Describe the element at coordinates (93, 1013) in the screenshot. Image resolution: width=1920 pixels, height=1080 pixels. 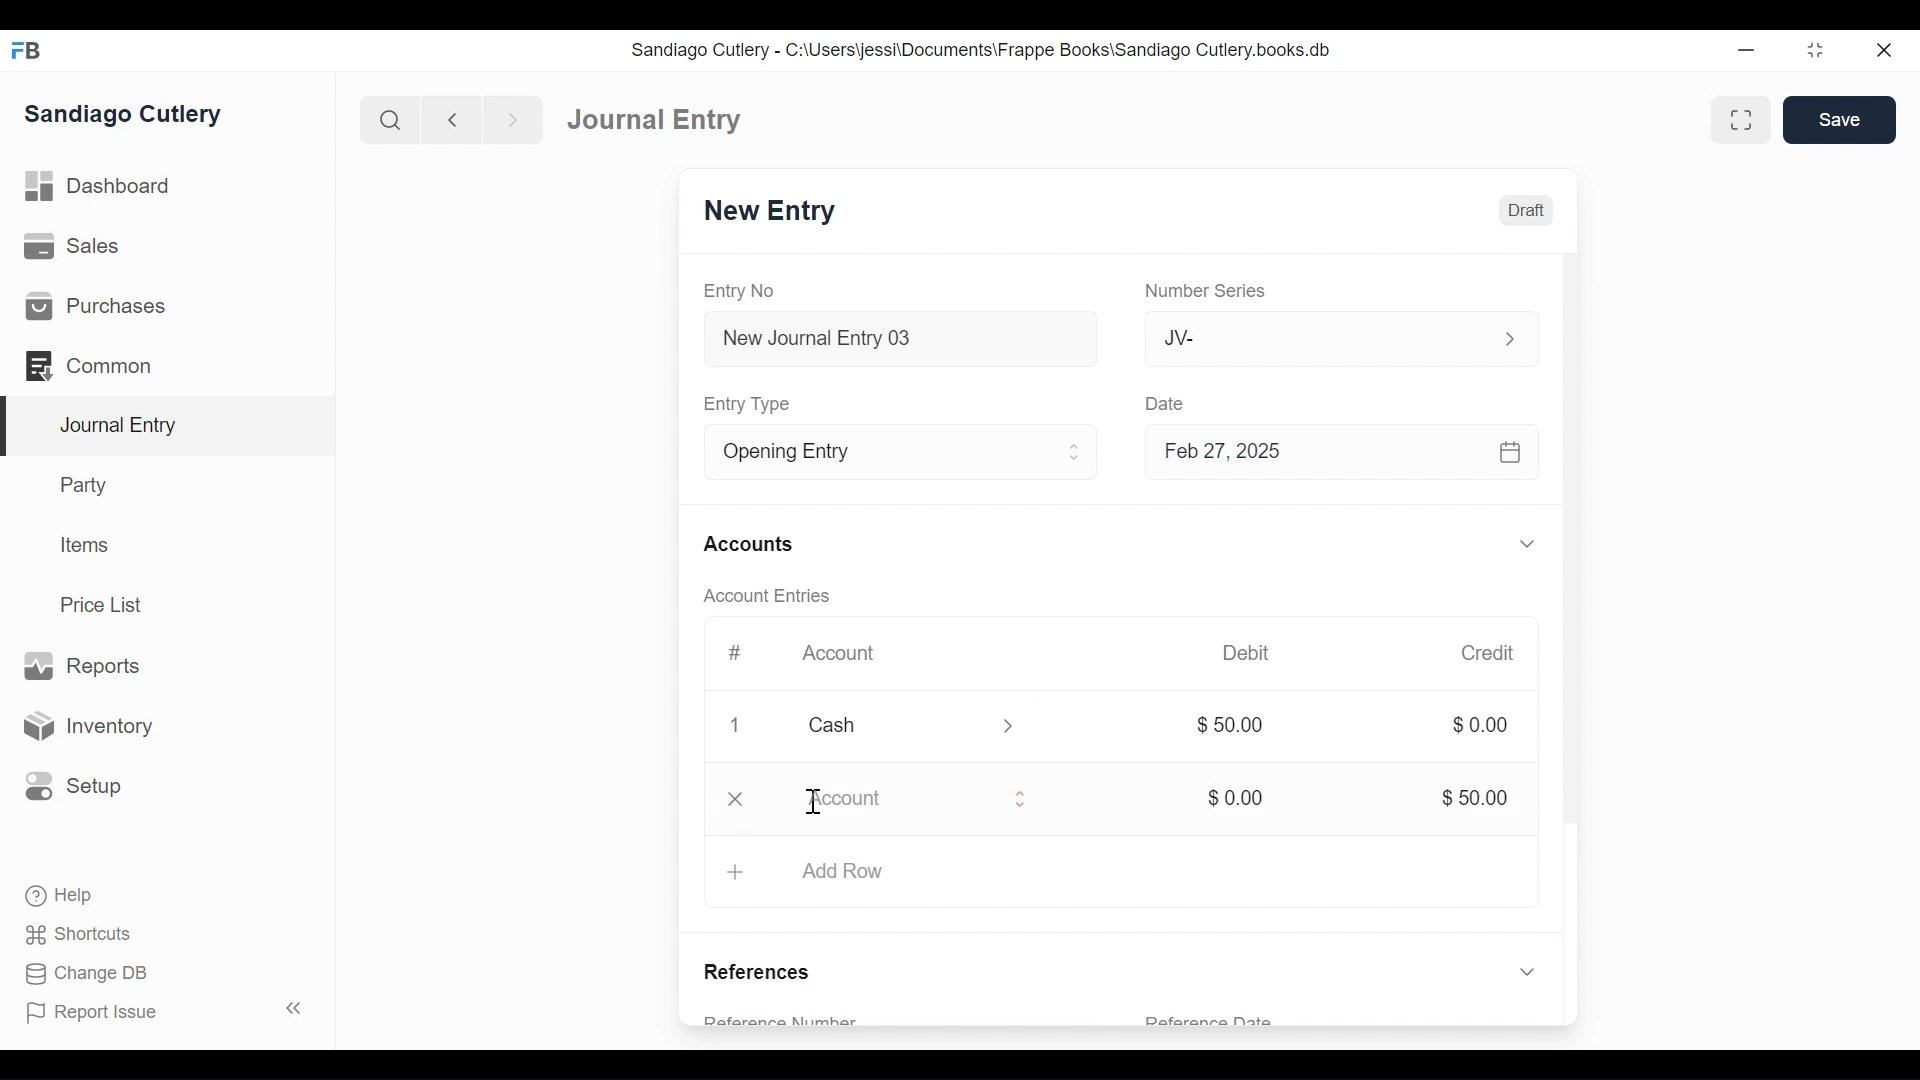
I see `Report Issue` at that location.